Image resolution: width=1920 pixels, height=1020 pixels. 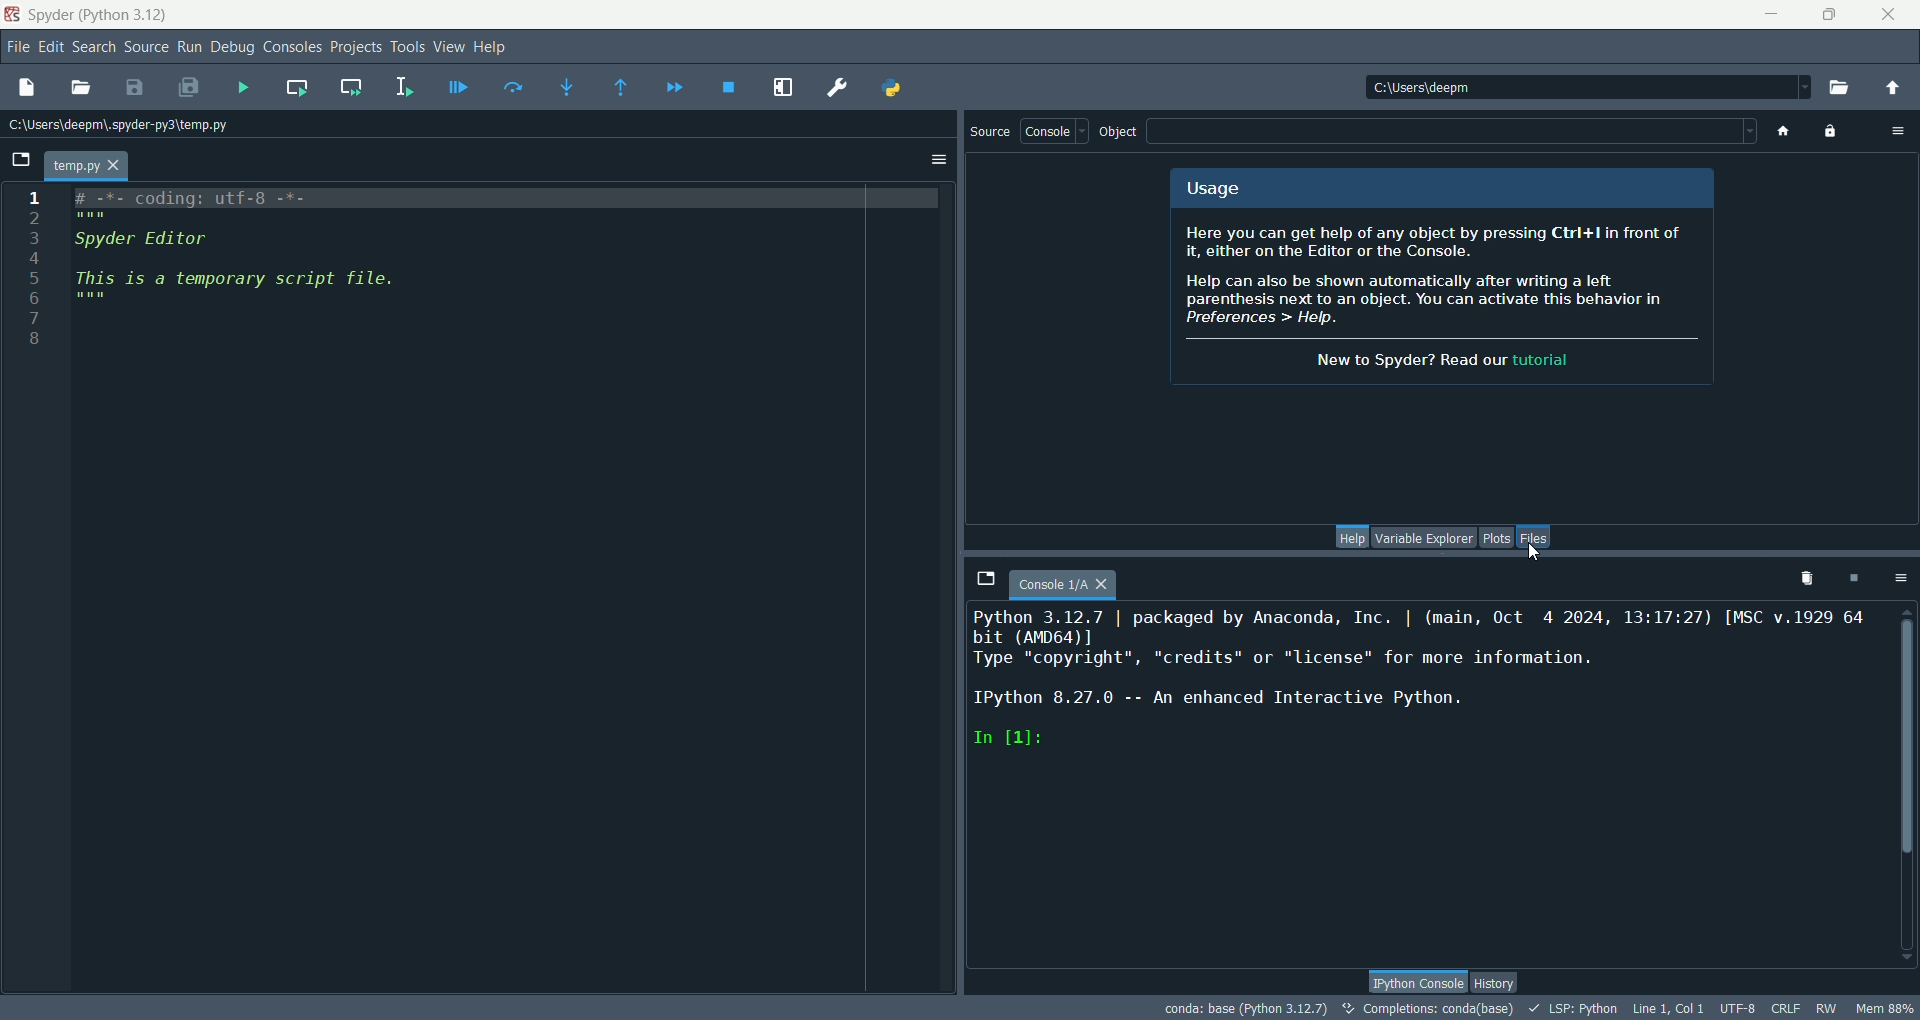 What do you see at coordinates (1826, 1008) in the screenshot?
I see `RW` at bounding box center [1826, 1008].